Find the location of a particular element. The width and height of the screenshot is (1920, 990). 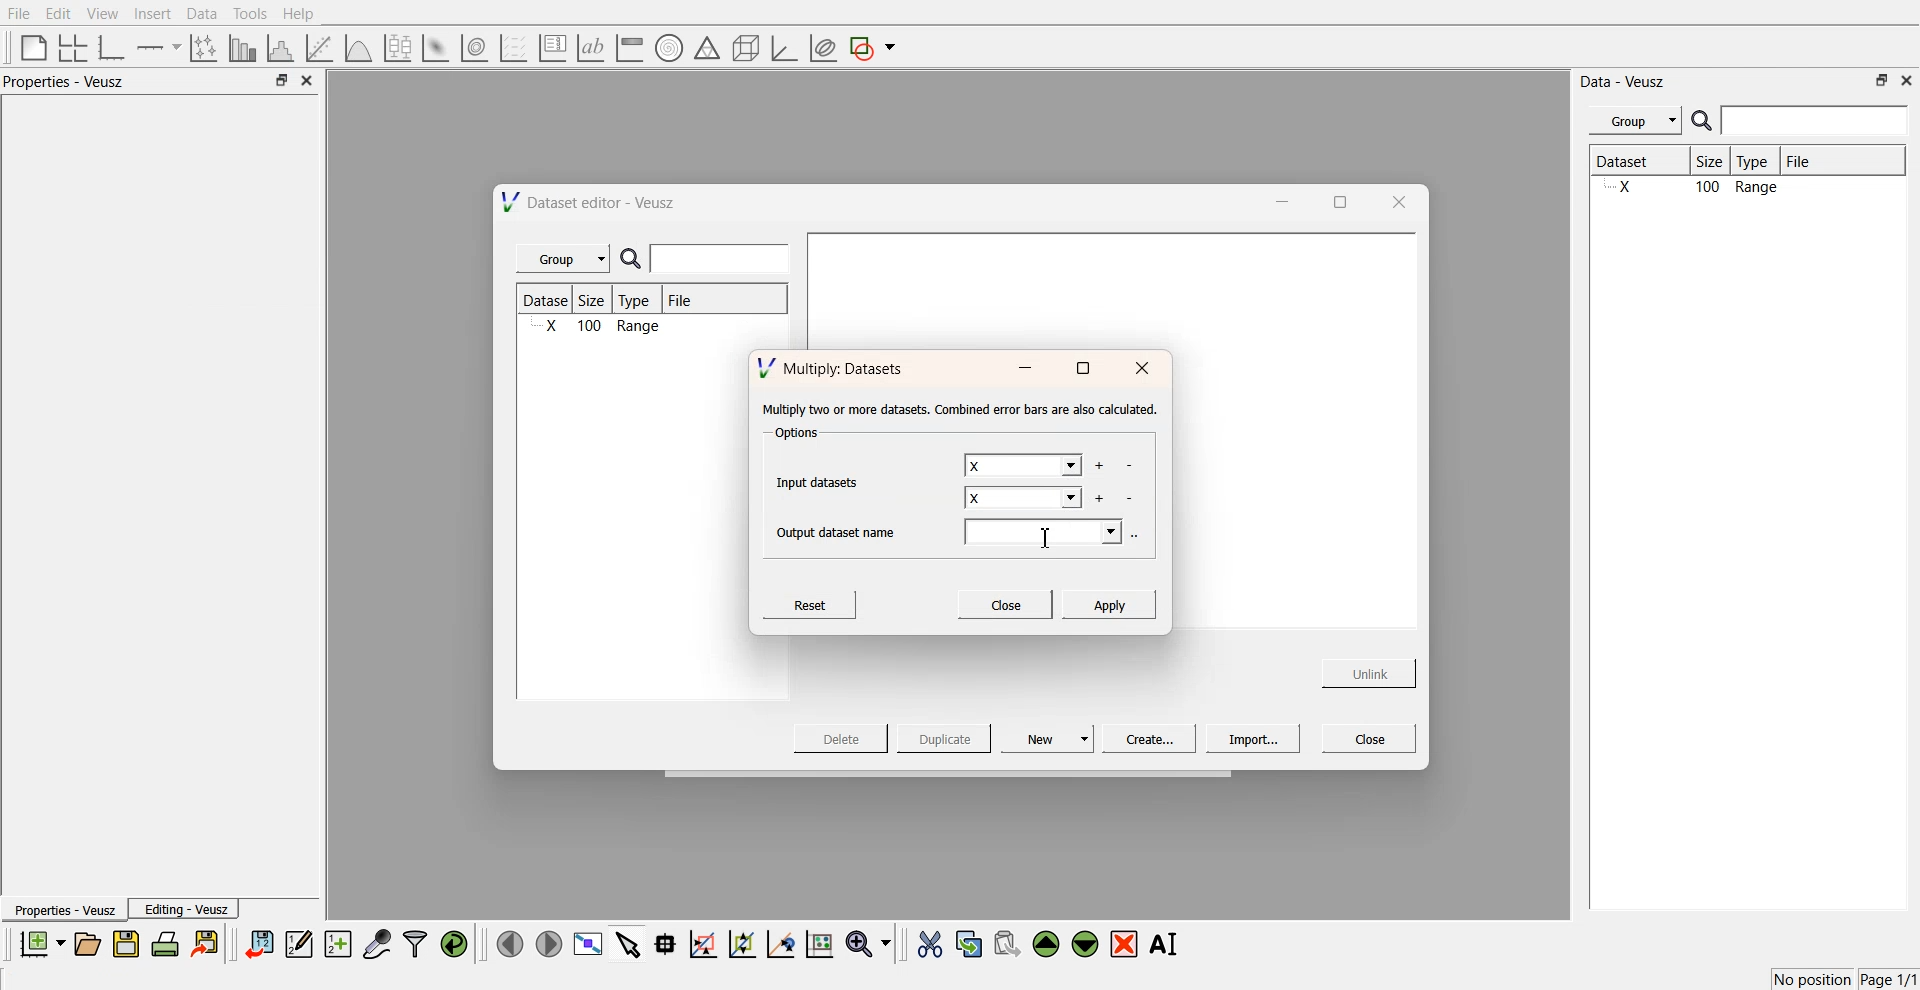

Import... is located at coordinates (1253, 739).